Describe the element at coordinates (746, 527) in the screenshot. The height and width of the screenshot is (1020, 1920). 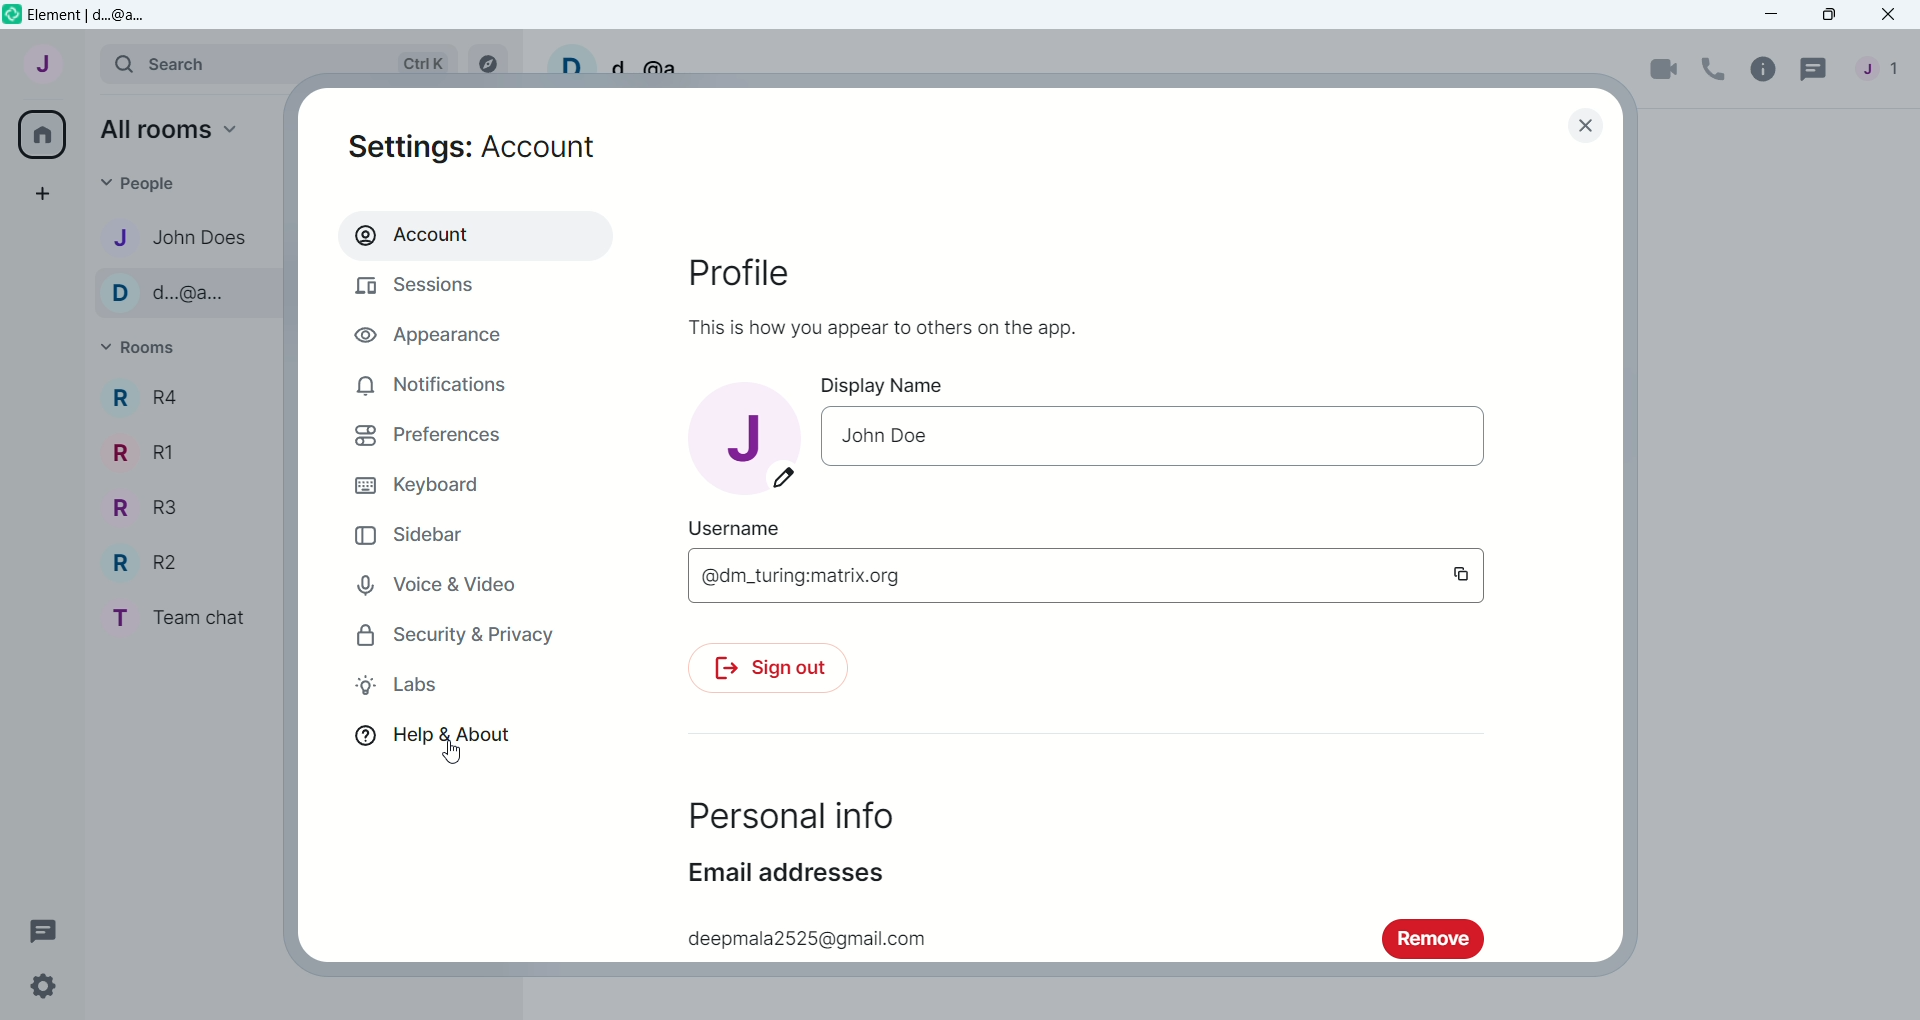
I see `Usernname` at that location.